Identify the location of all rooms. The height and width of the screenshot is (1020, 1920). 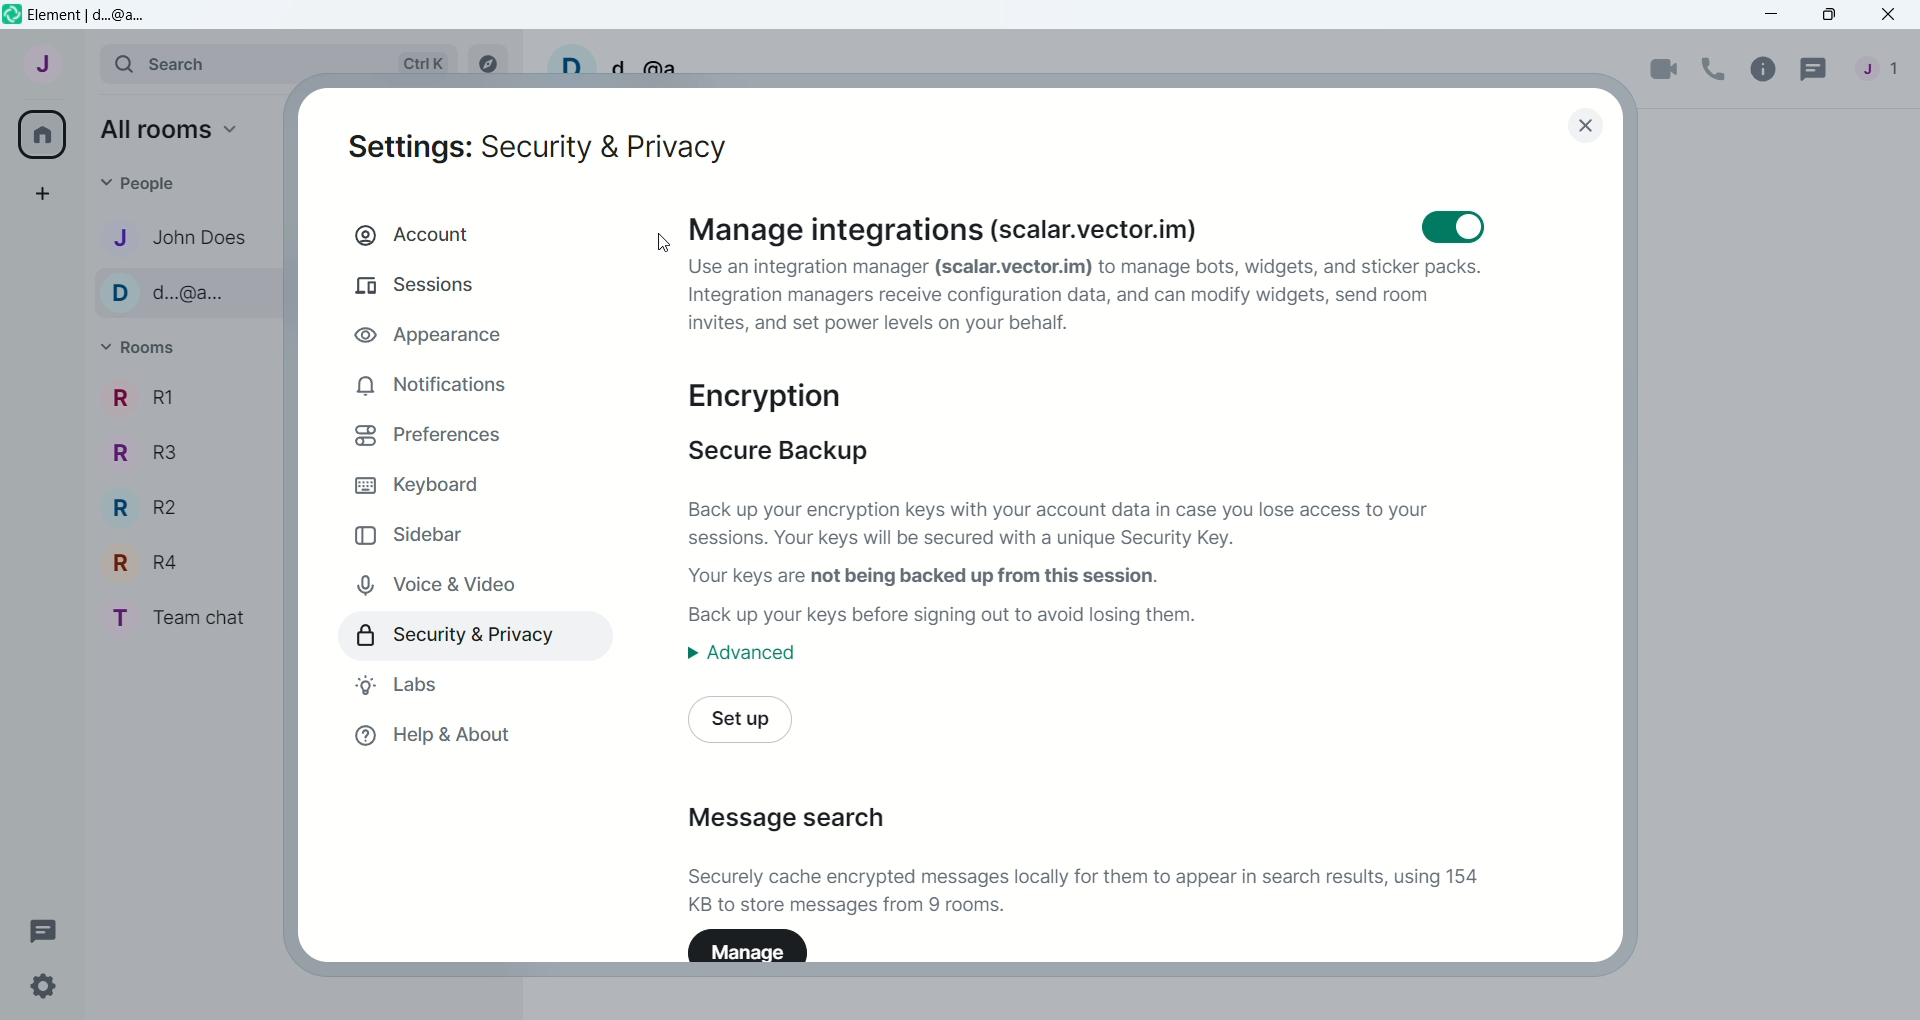
(41, 137).